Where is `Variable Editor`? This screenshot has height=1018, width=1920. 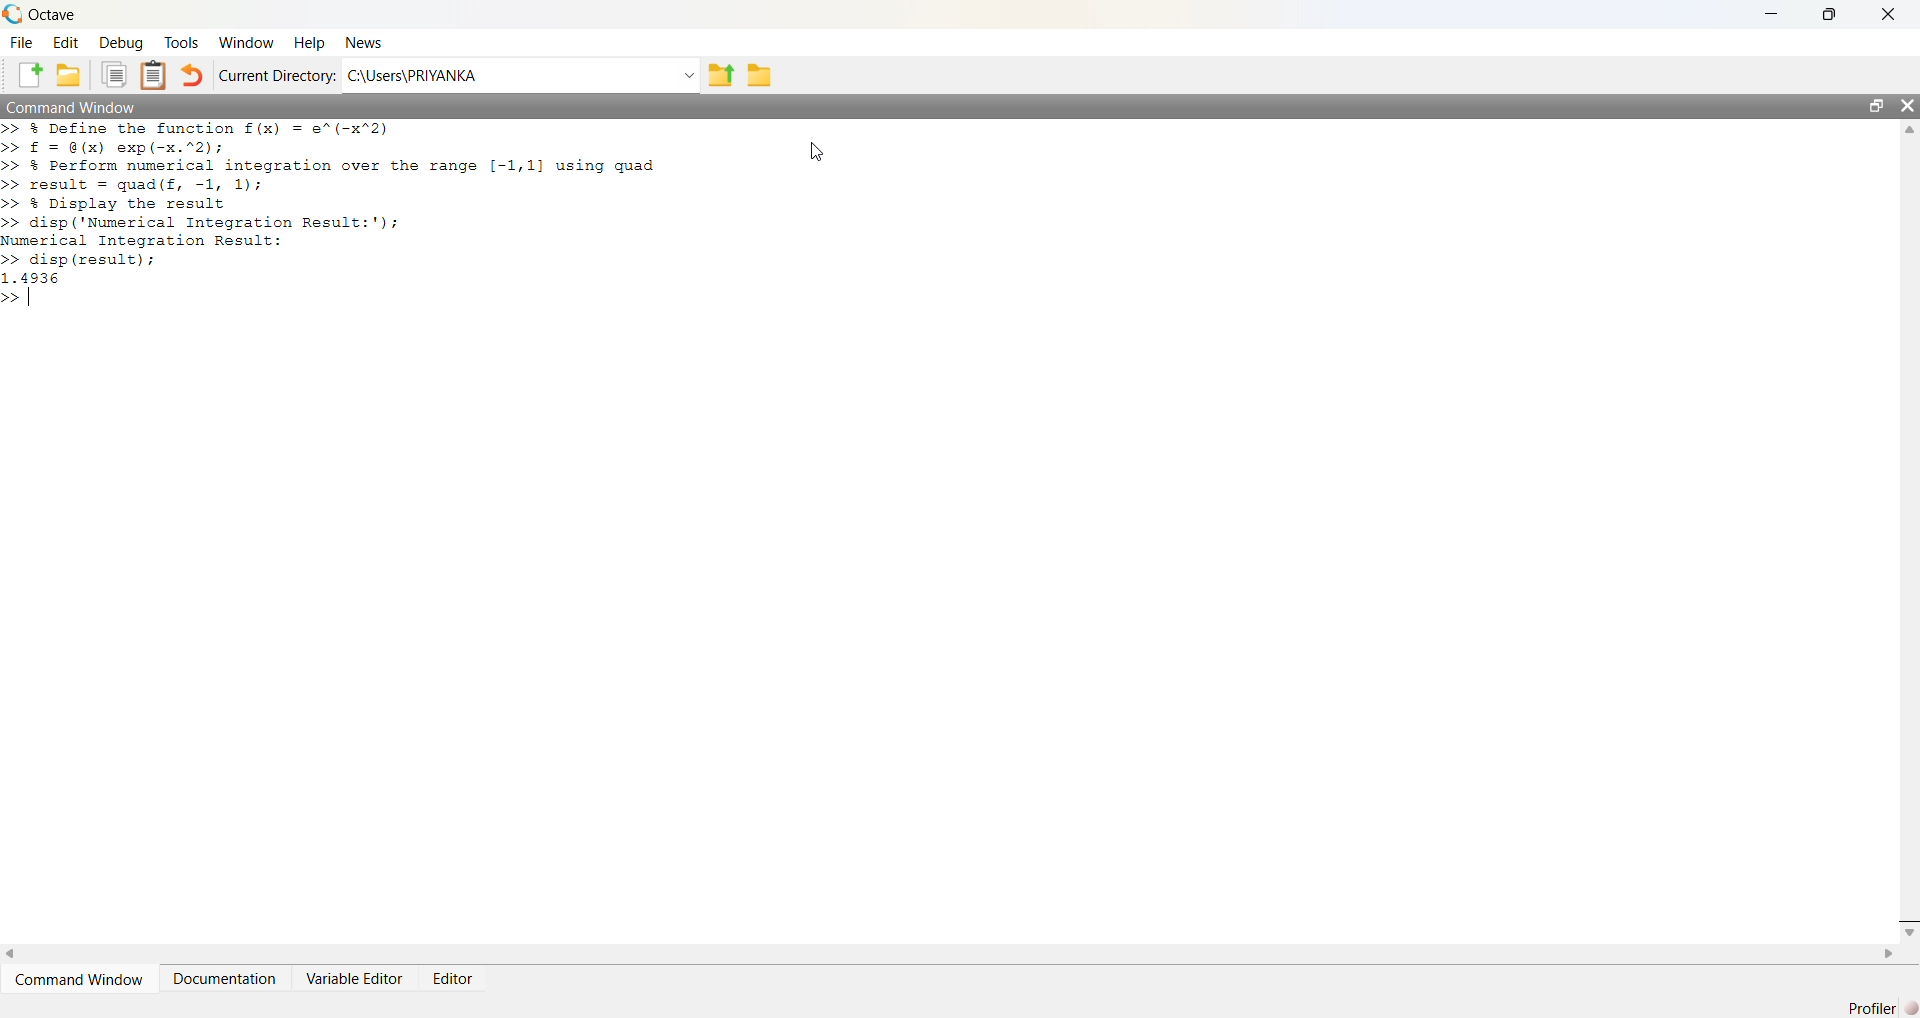
Variable Editor is located at coordinates (353, 978).